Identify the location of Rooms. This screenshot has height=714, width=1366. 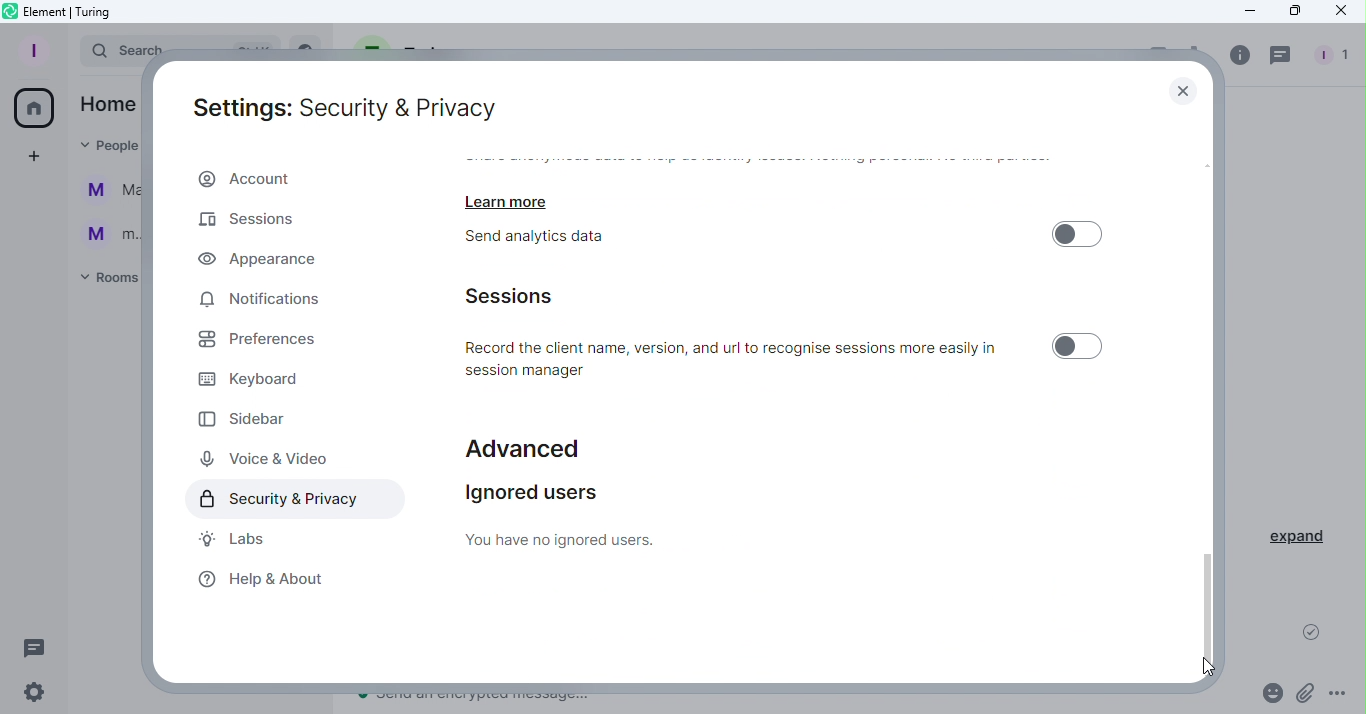
(106, 280).